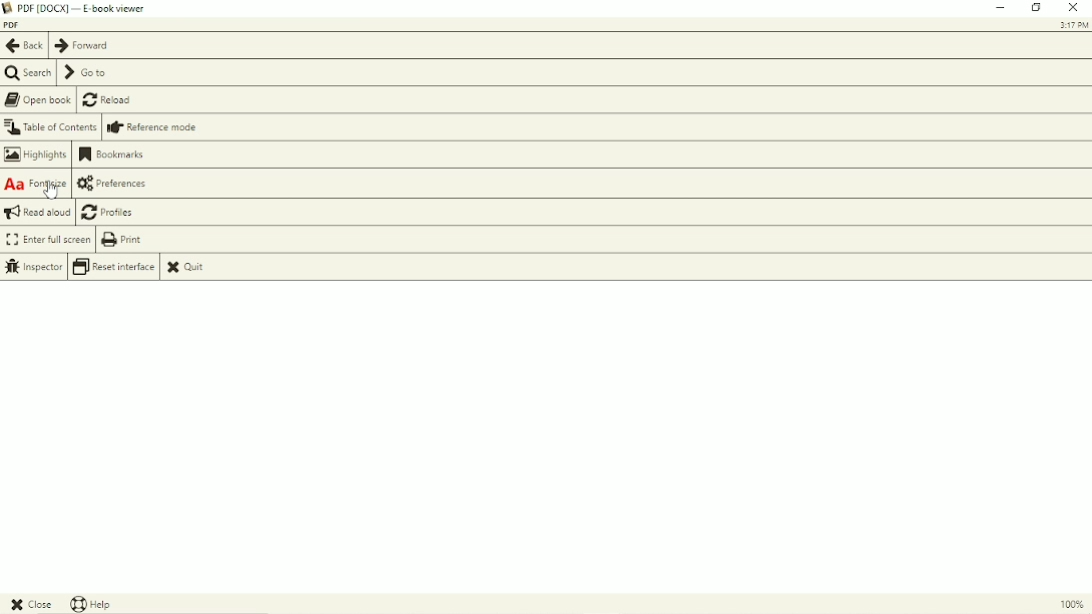  Describe the element at coordinates (46, 239) in the screenshot. I see `Enter full screen` at that location.